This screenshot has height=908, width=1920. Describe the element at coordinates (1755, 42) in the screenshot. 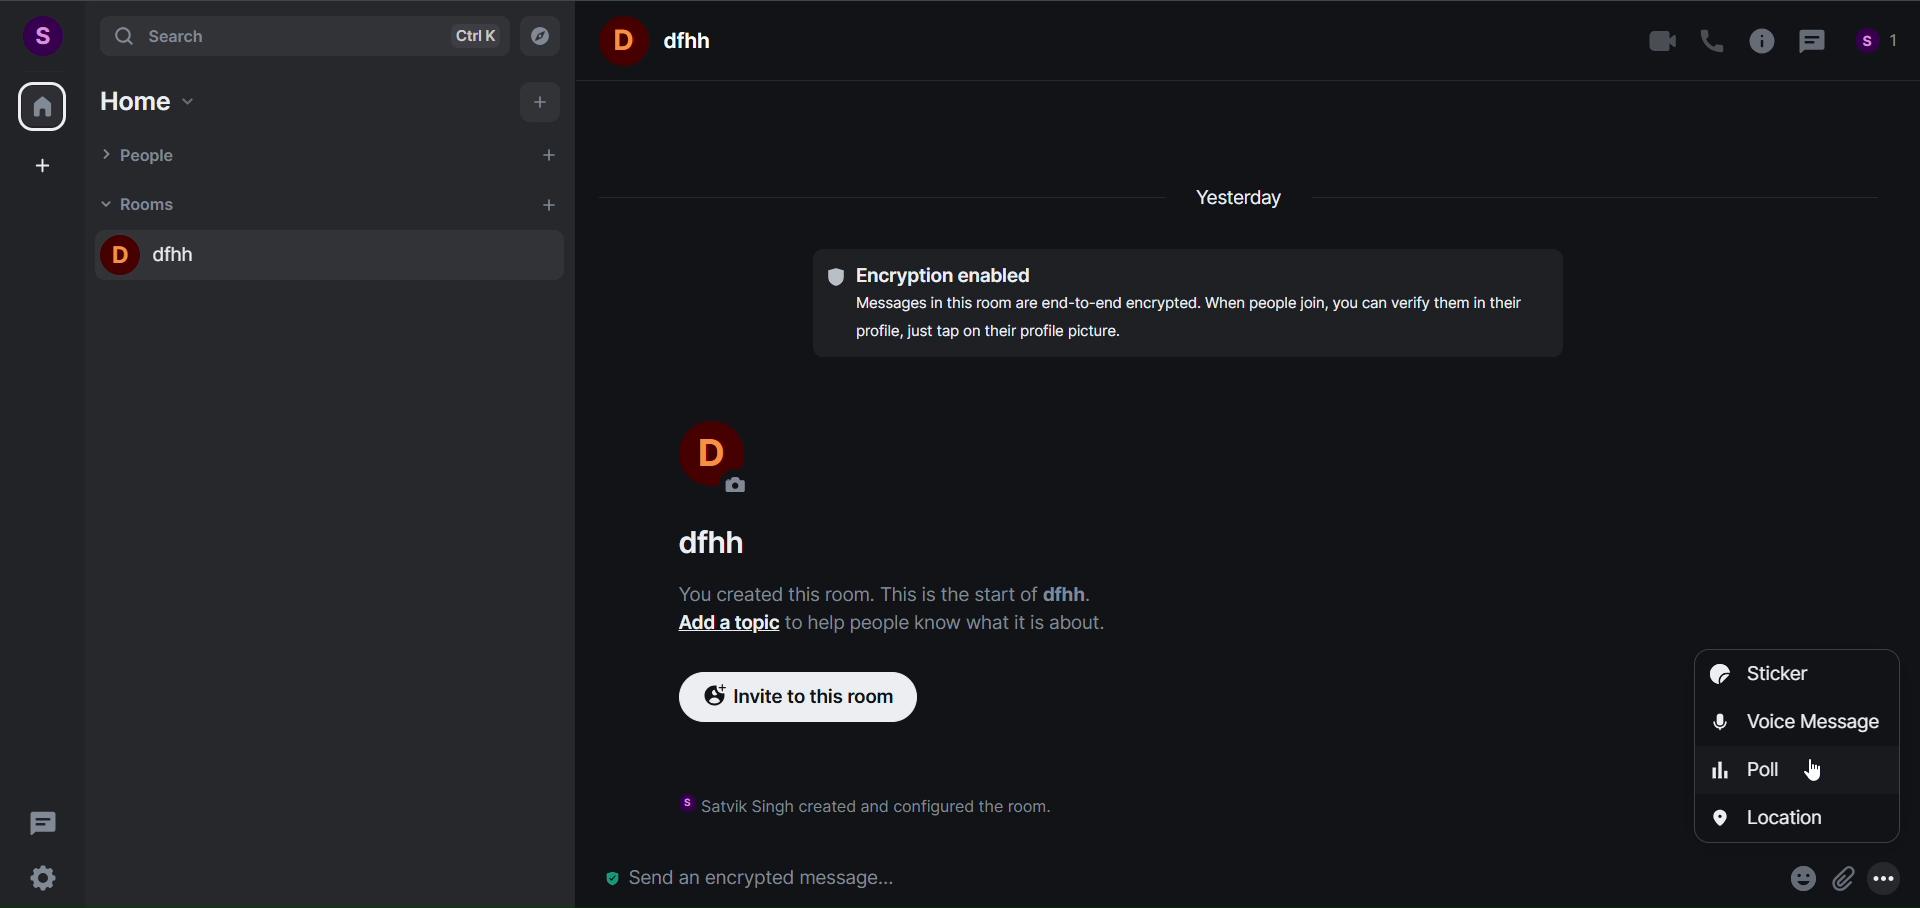

I see `room info` at that location.